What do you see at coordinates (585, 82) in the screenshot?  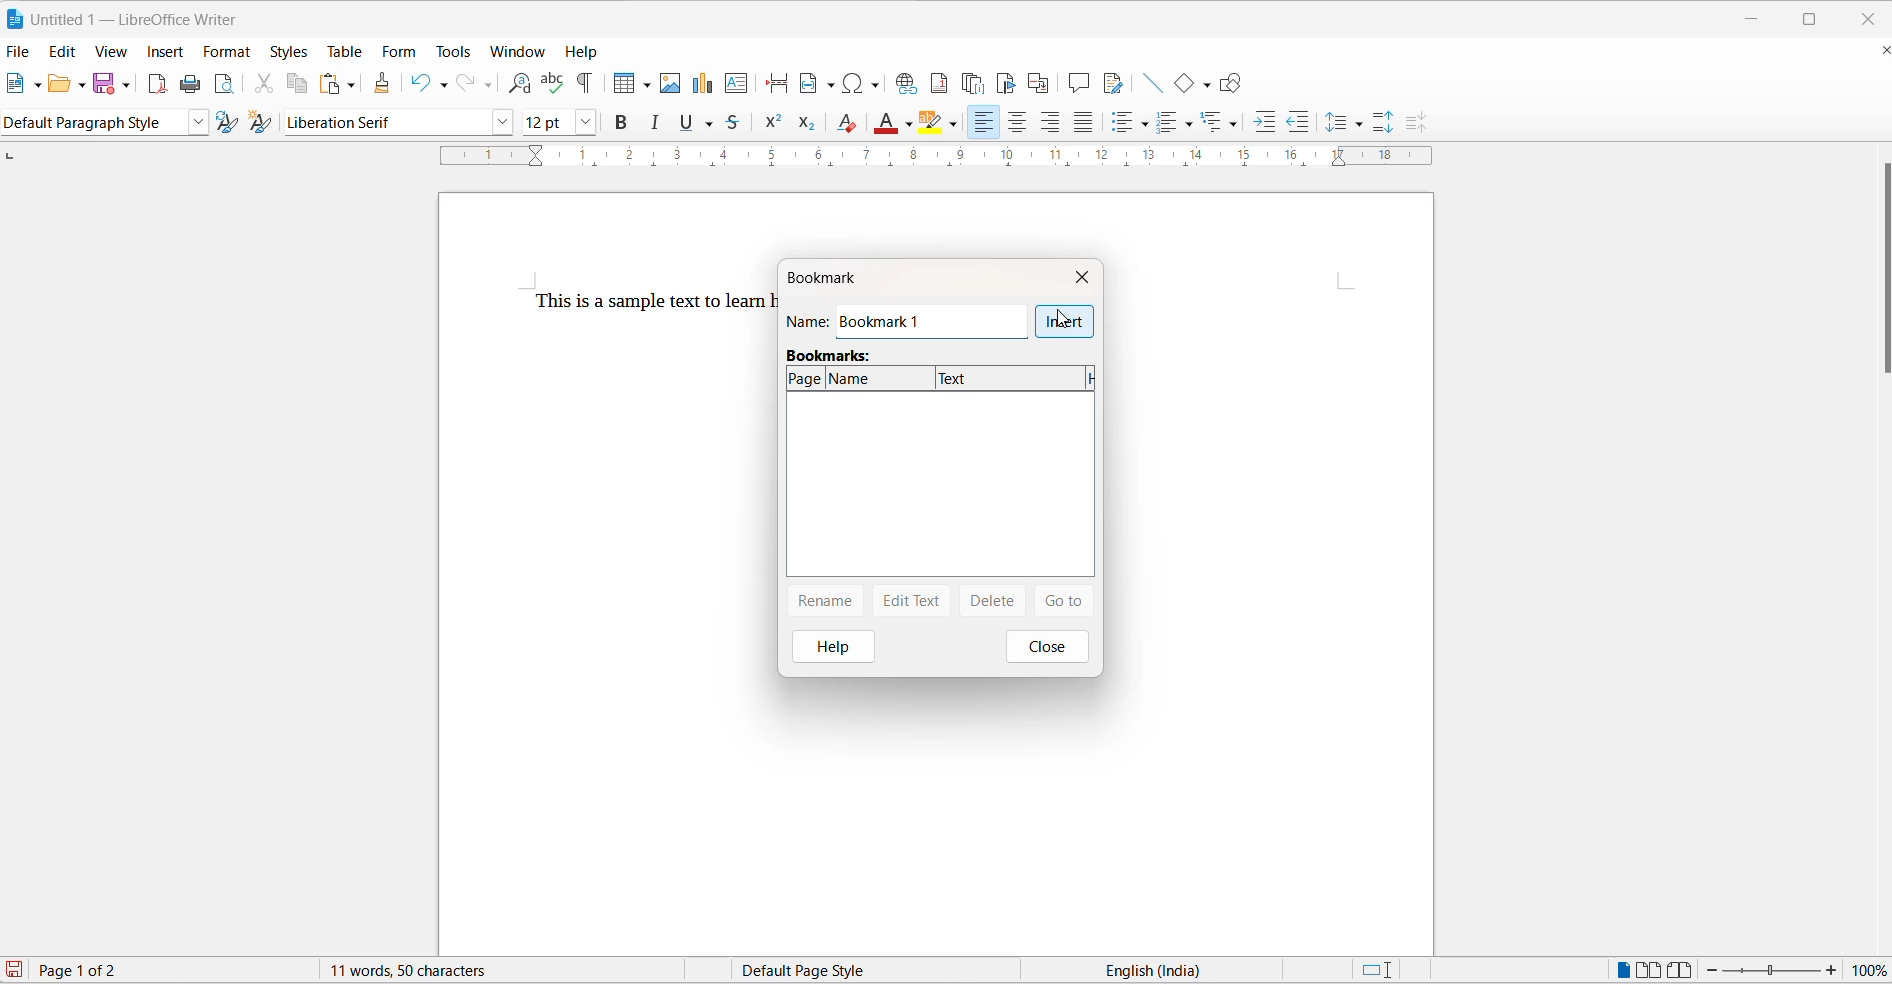 I see `toggle formatting marks` at bounding box center [585, 82].